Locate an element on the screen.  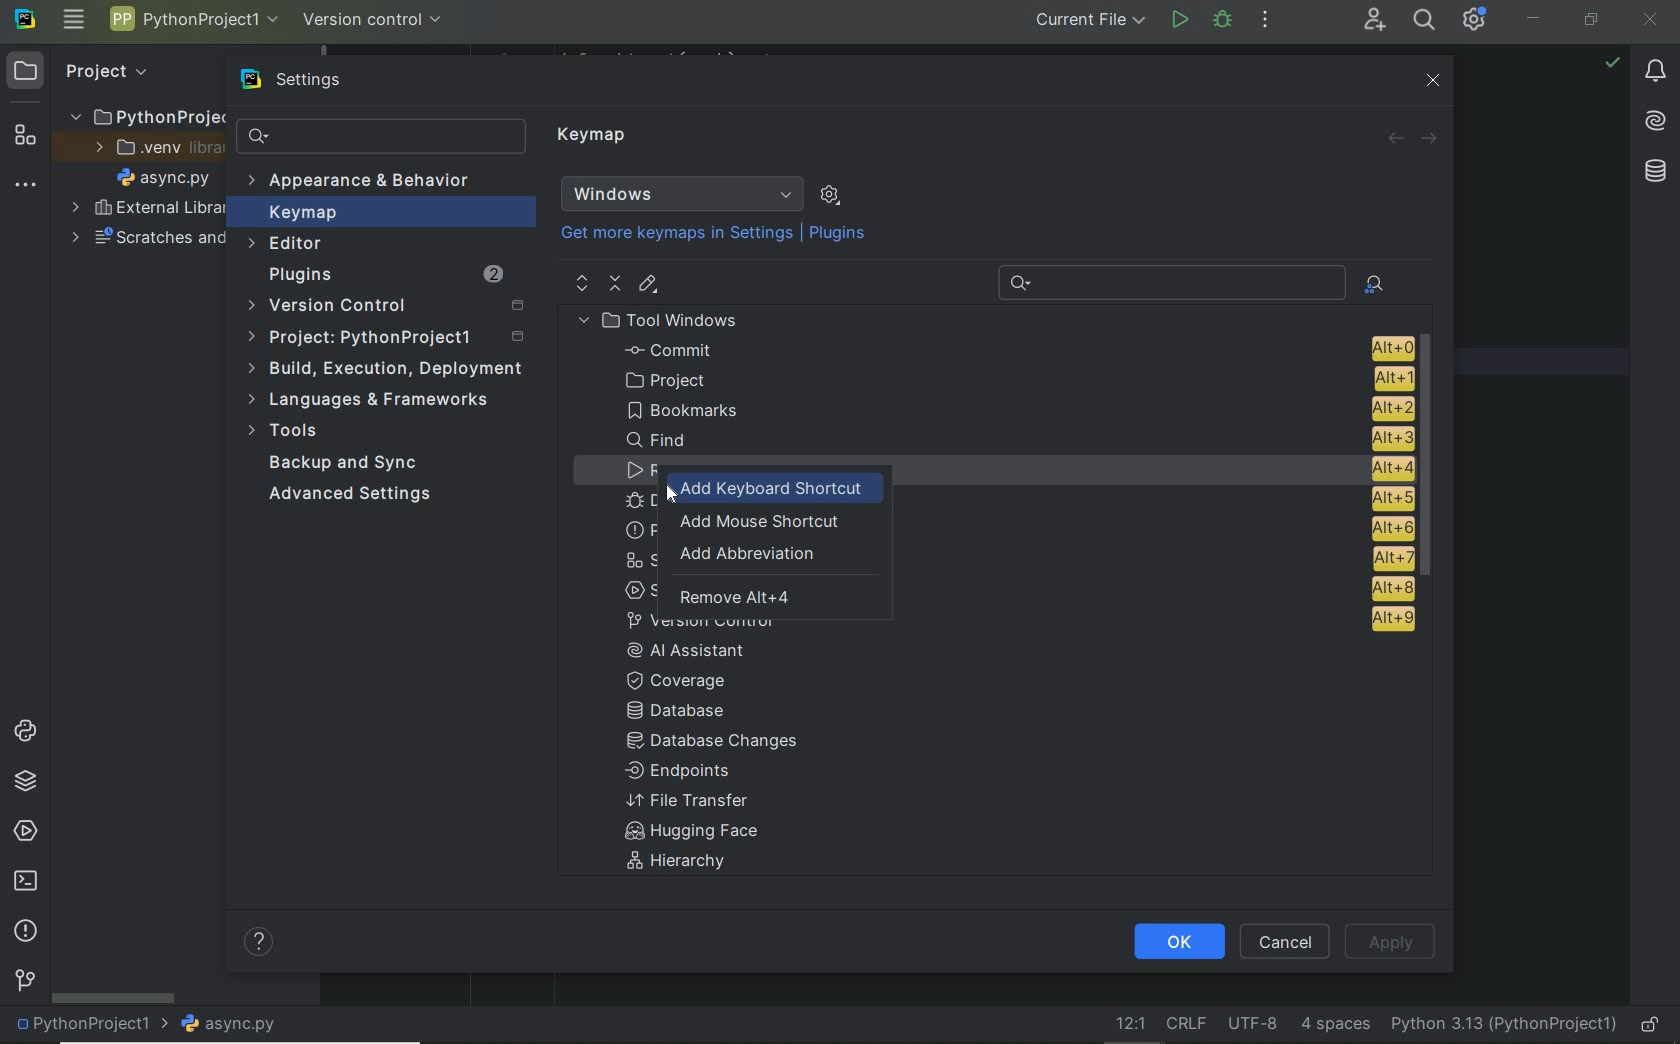
Keymap is located at coordinates (381, 212).